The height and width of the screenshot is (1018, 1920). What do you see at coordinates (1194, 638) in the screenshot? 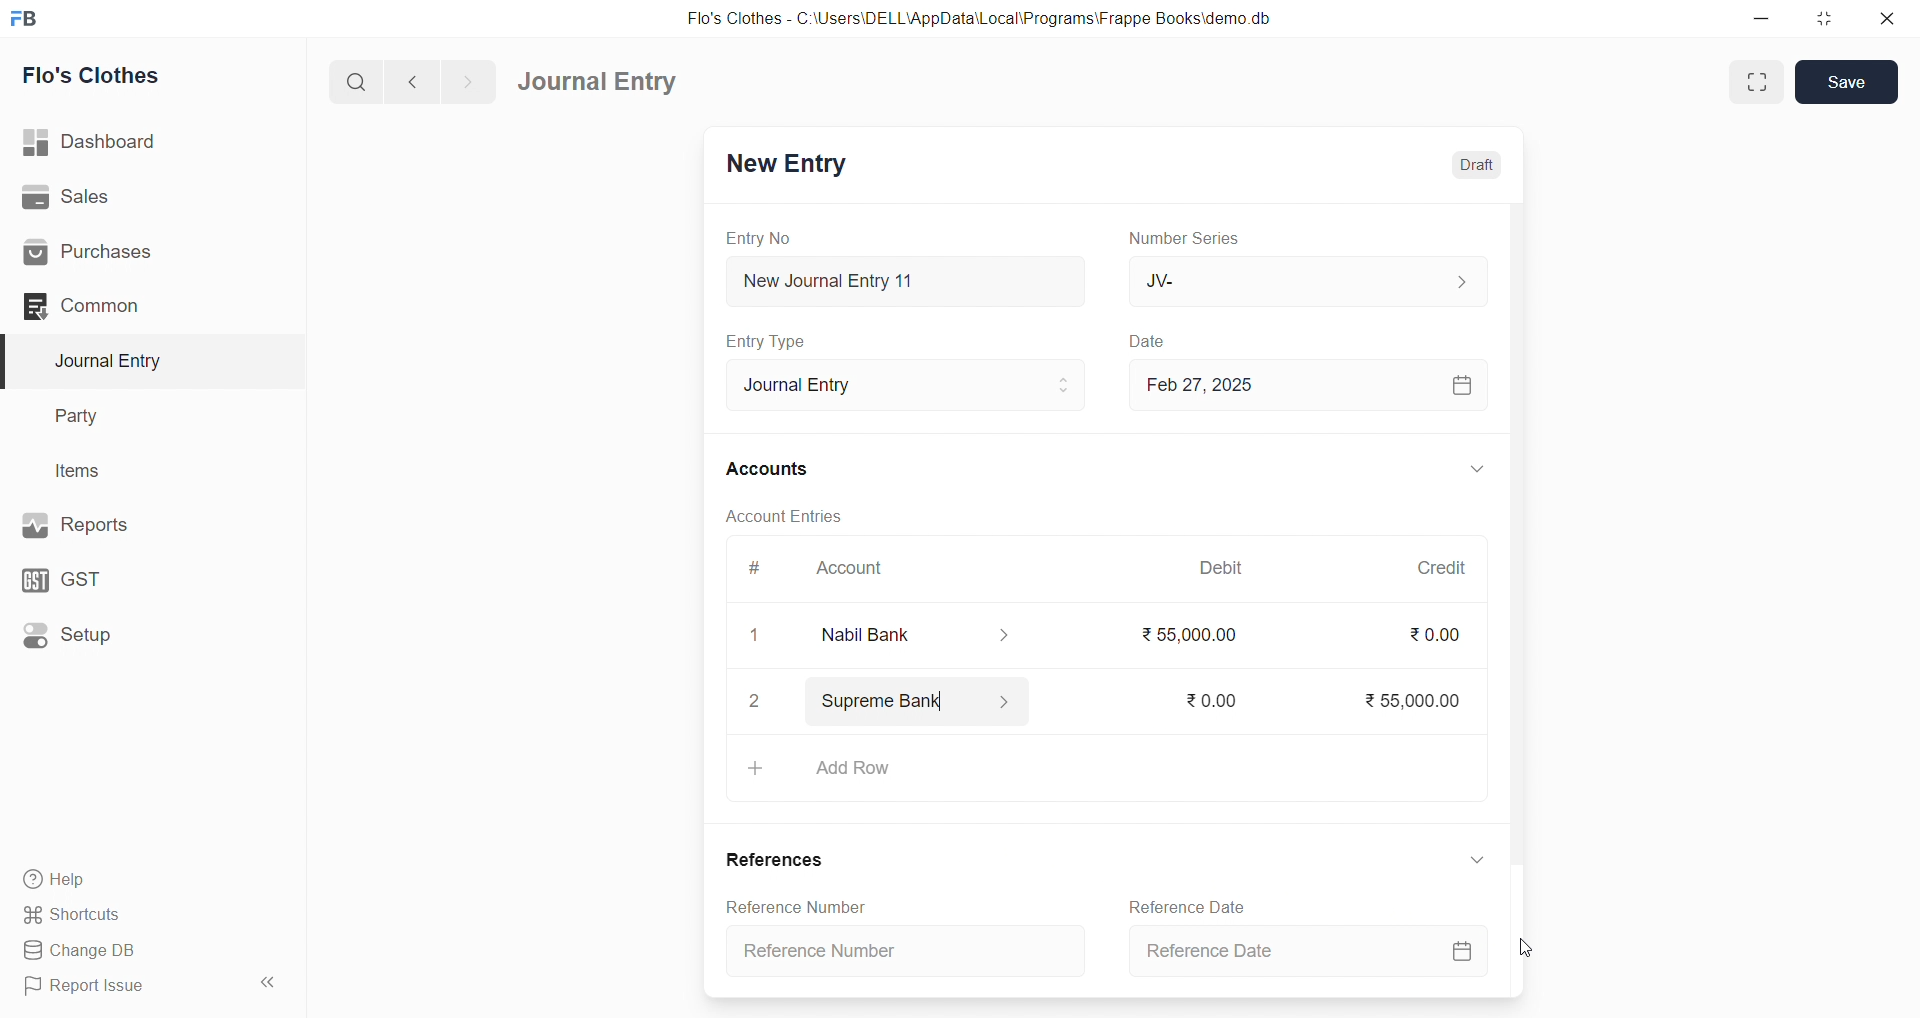
I see `₹55000.00` at bounding box center [1194, 638].